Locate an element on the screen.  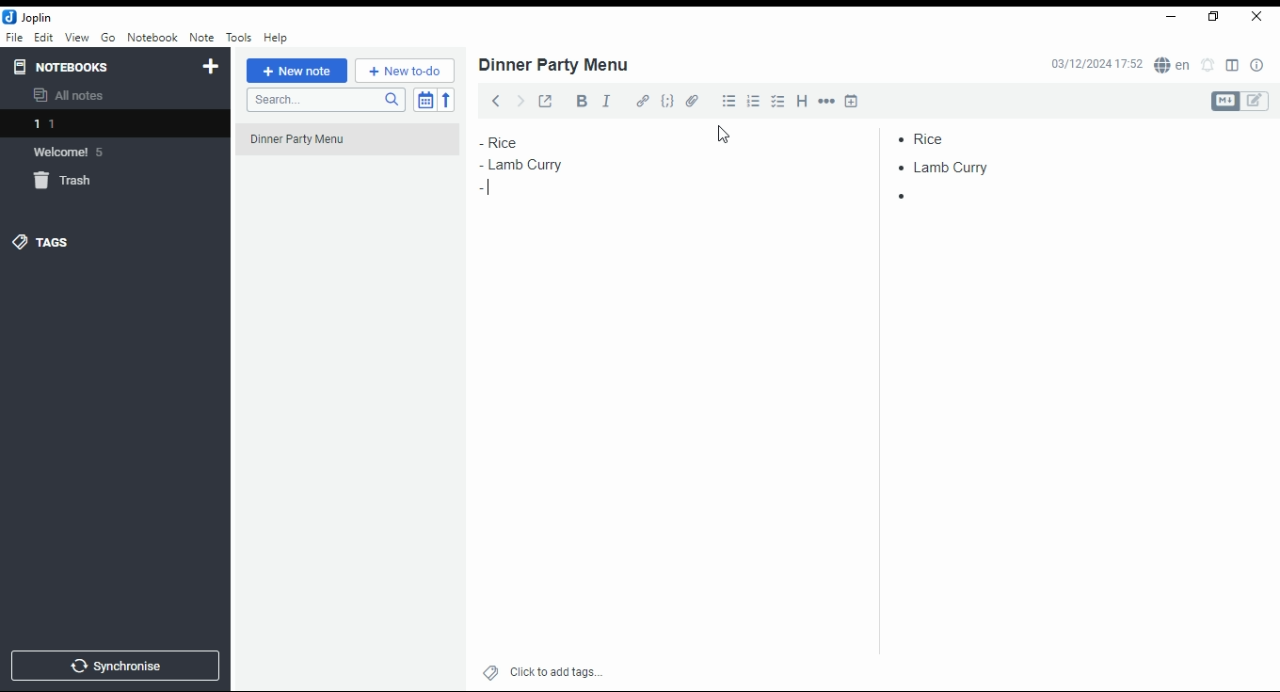
numbered list is located at coordinates (756, 101).